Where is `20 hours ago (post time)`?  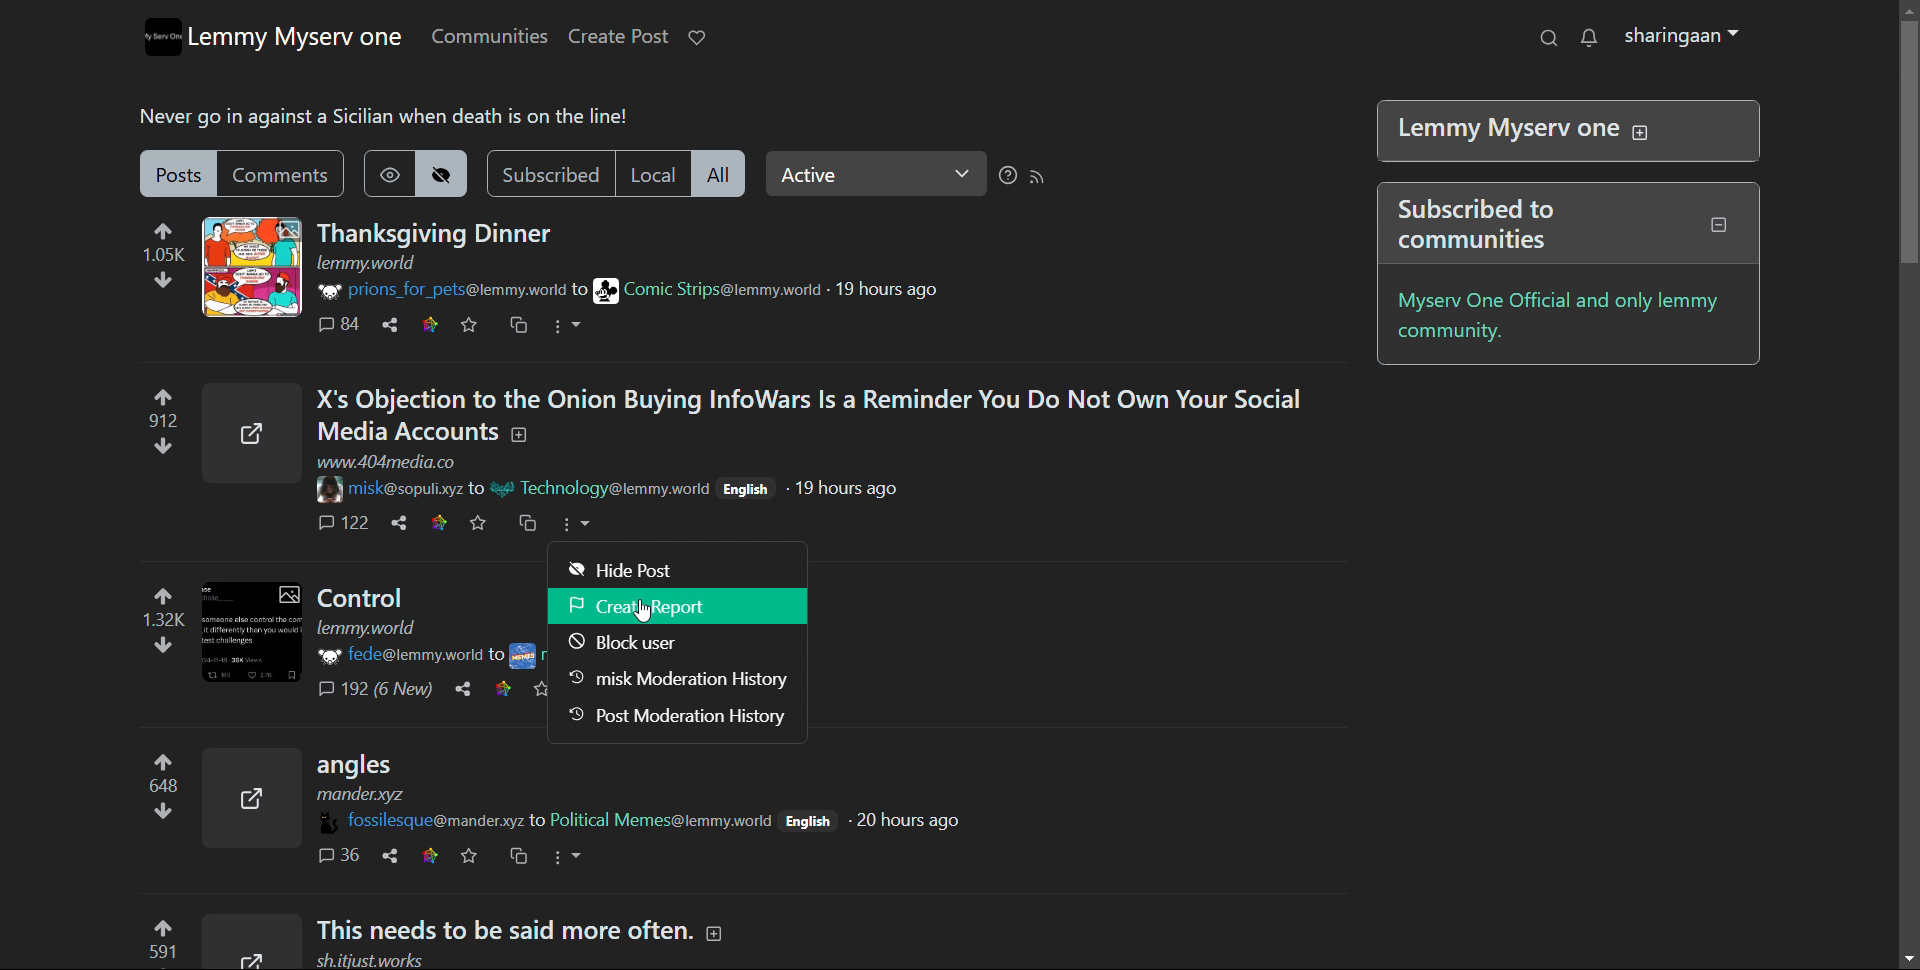
20 hours ago (post time) is located at coordinates (904, 820).